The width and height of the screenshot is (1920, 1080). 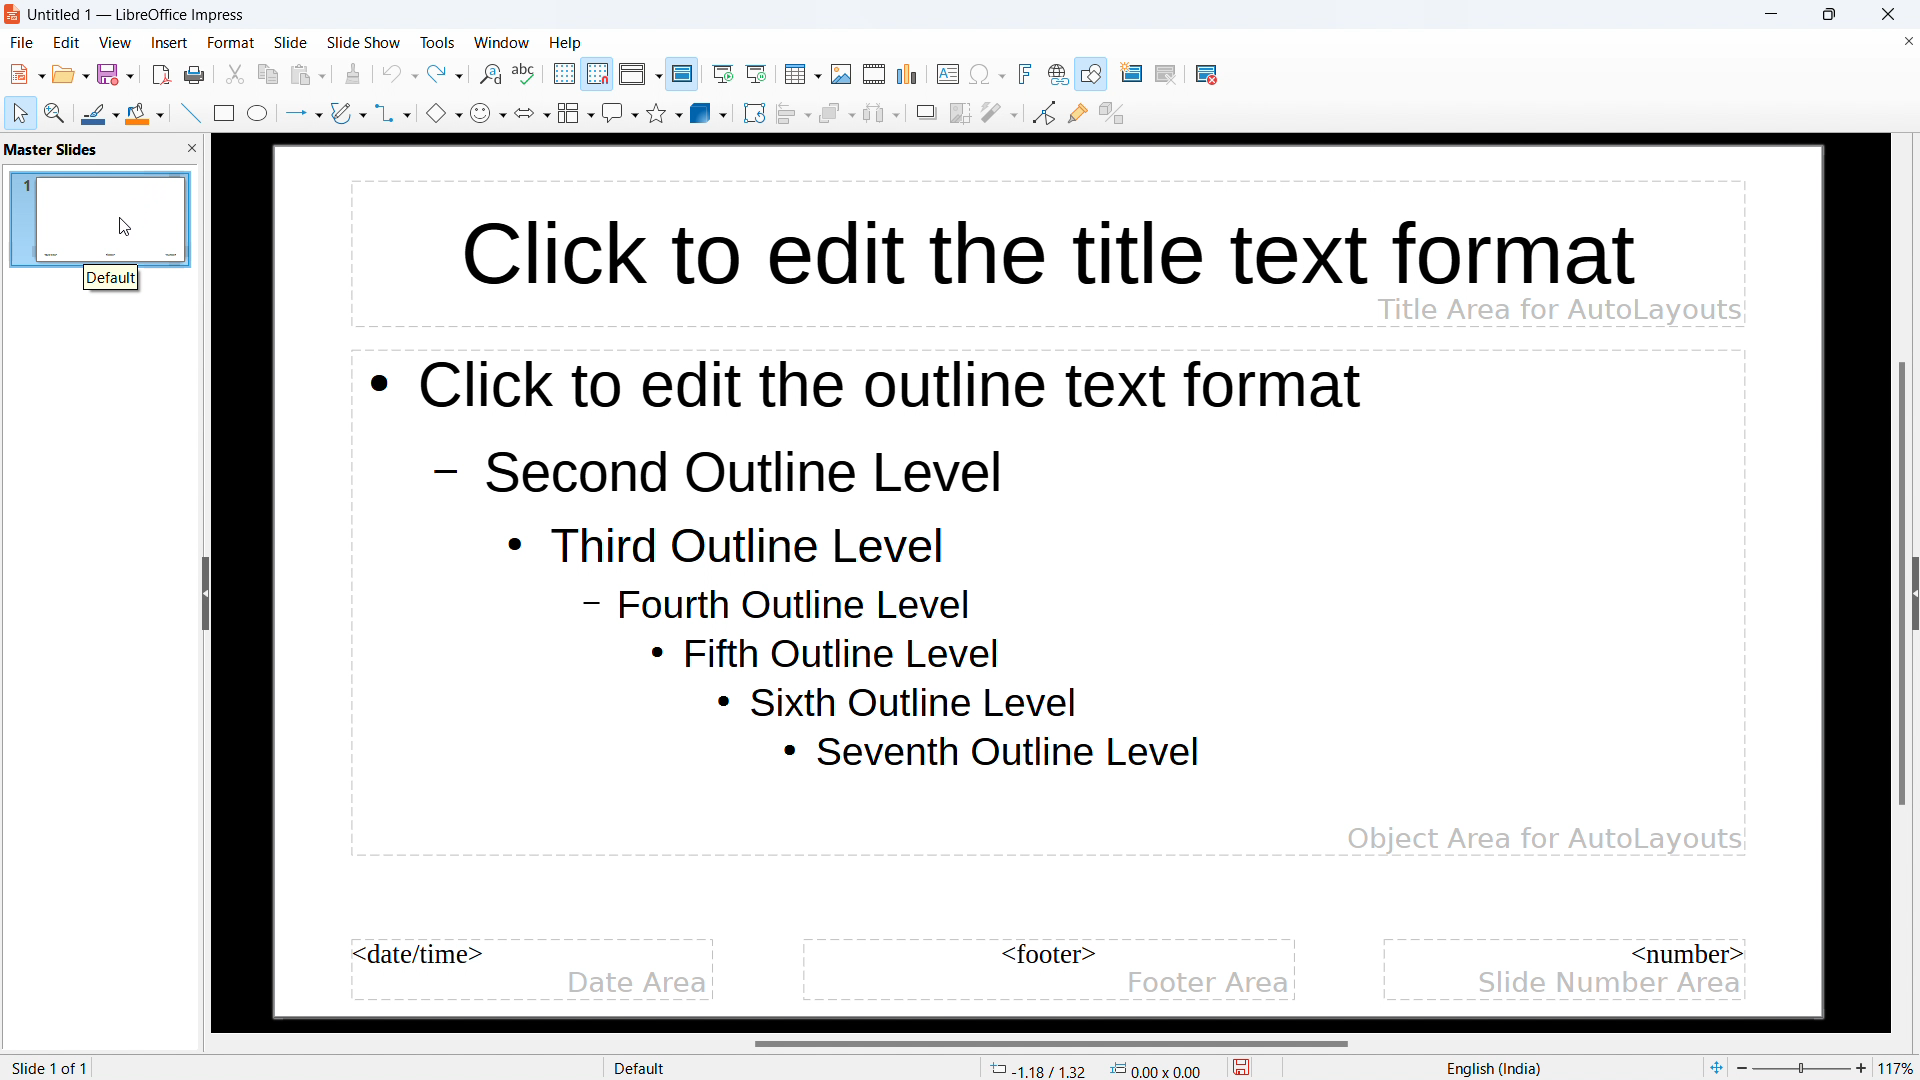 I want to click on snap to grid, so click(x=598, y=74).